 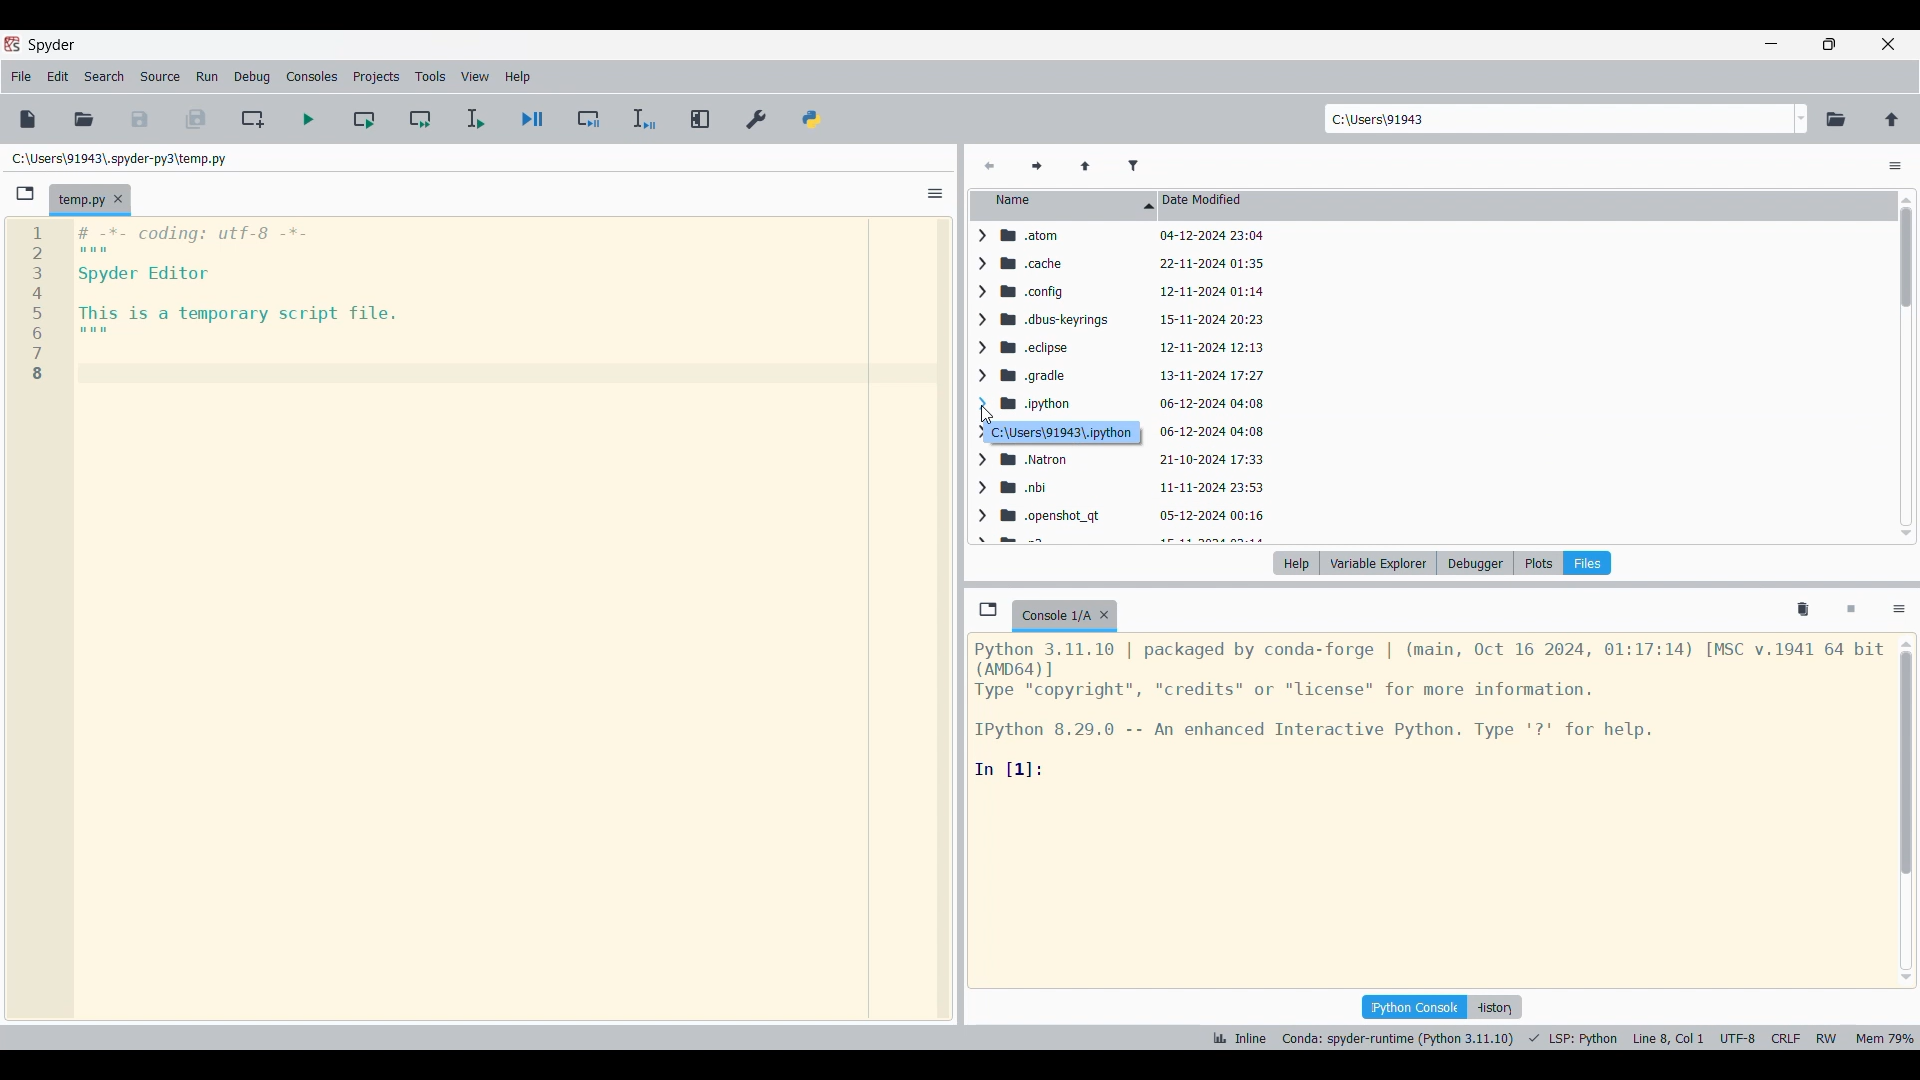 What do you see at coordinates (207, 77) in the screenshot?
I see `Run menu` at bounding box center [207, 77].